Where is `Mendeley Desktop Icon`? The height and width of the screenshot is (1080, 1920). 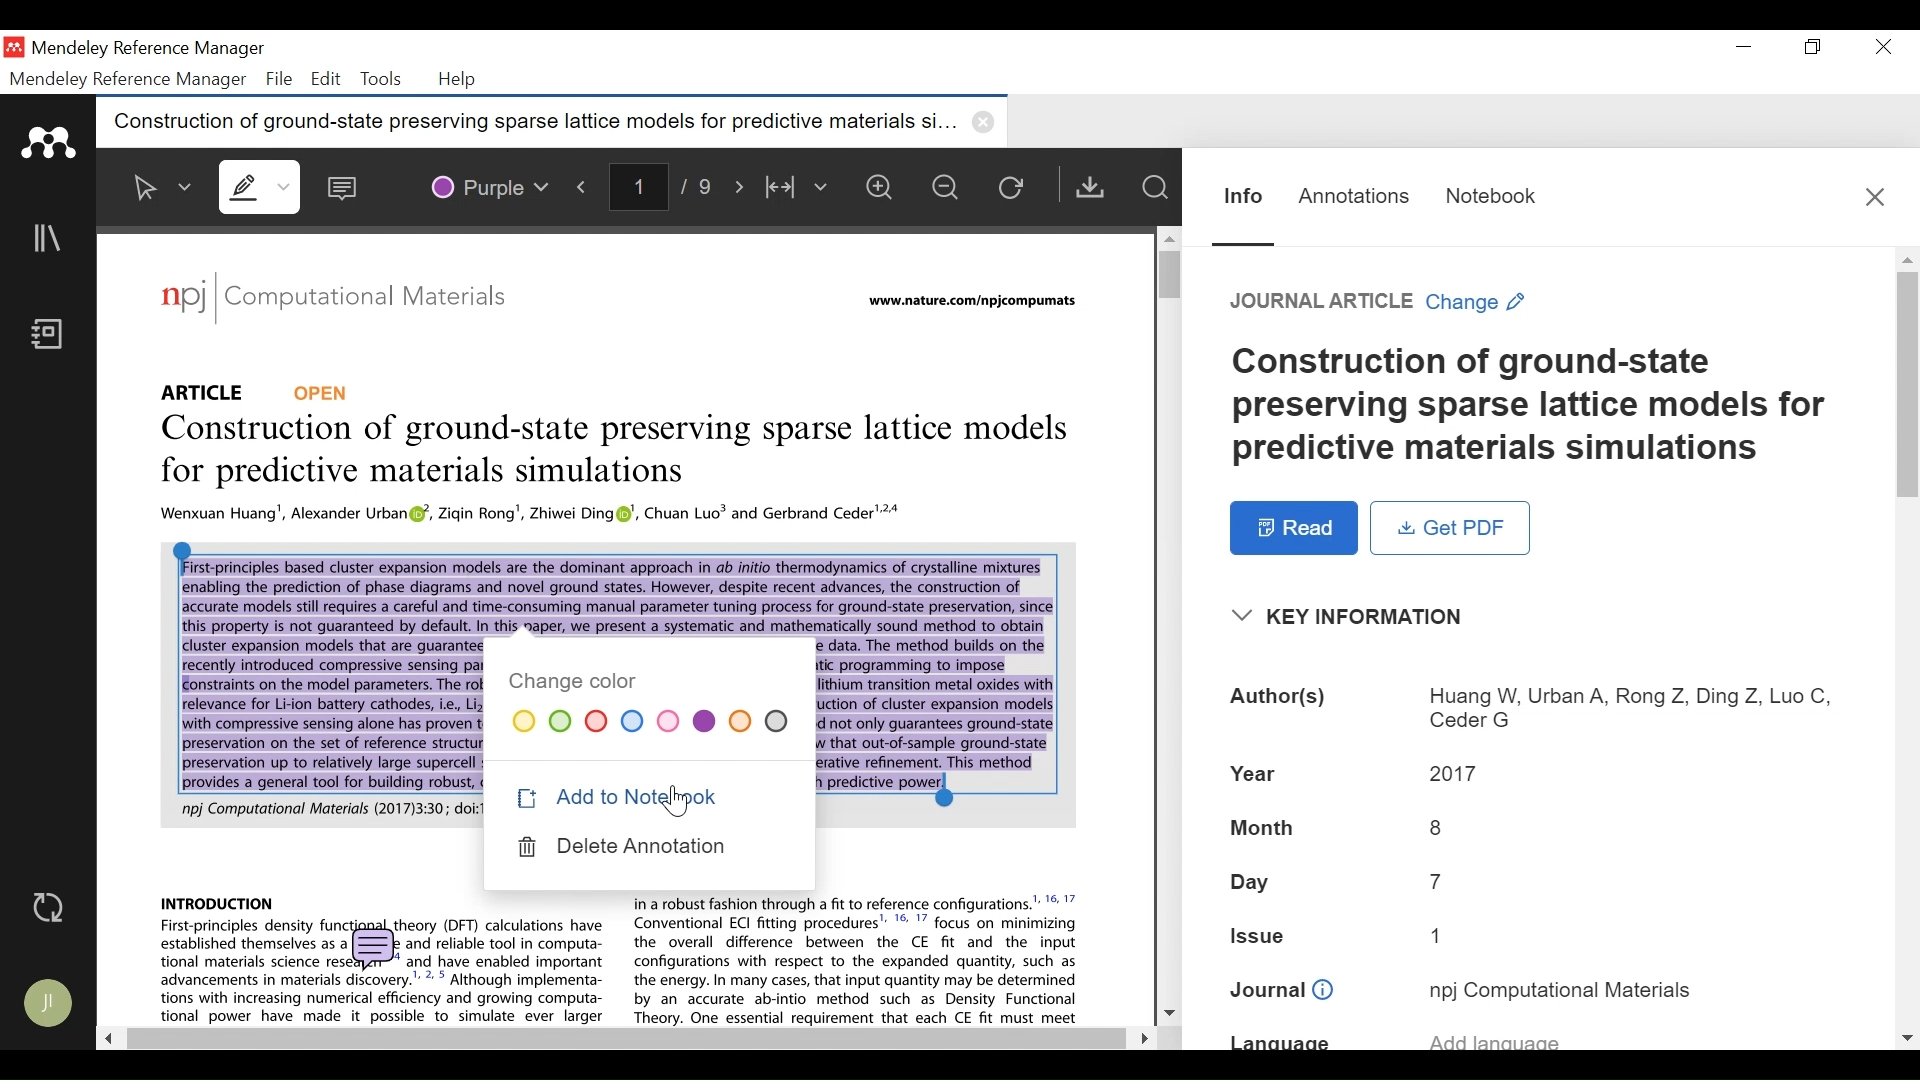 Mendeley Desktop Icon is located at coordinates (16, 48).